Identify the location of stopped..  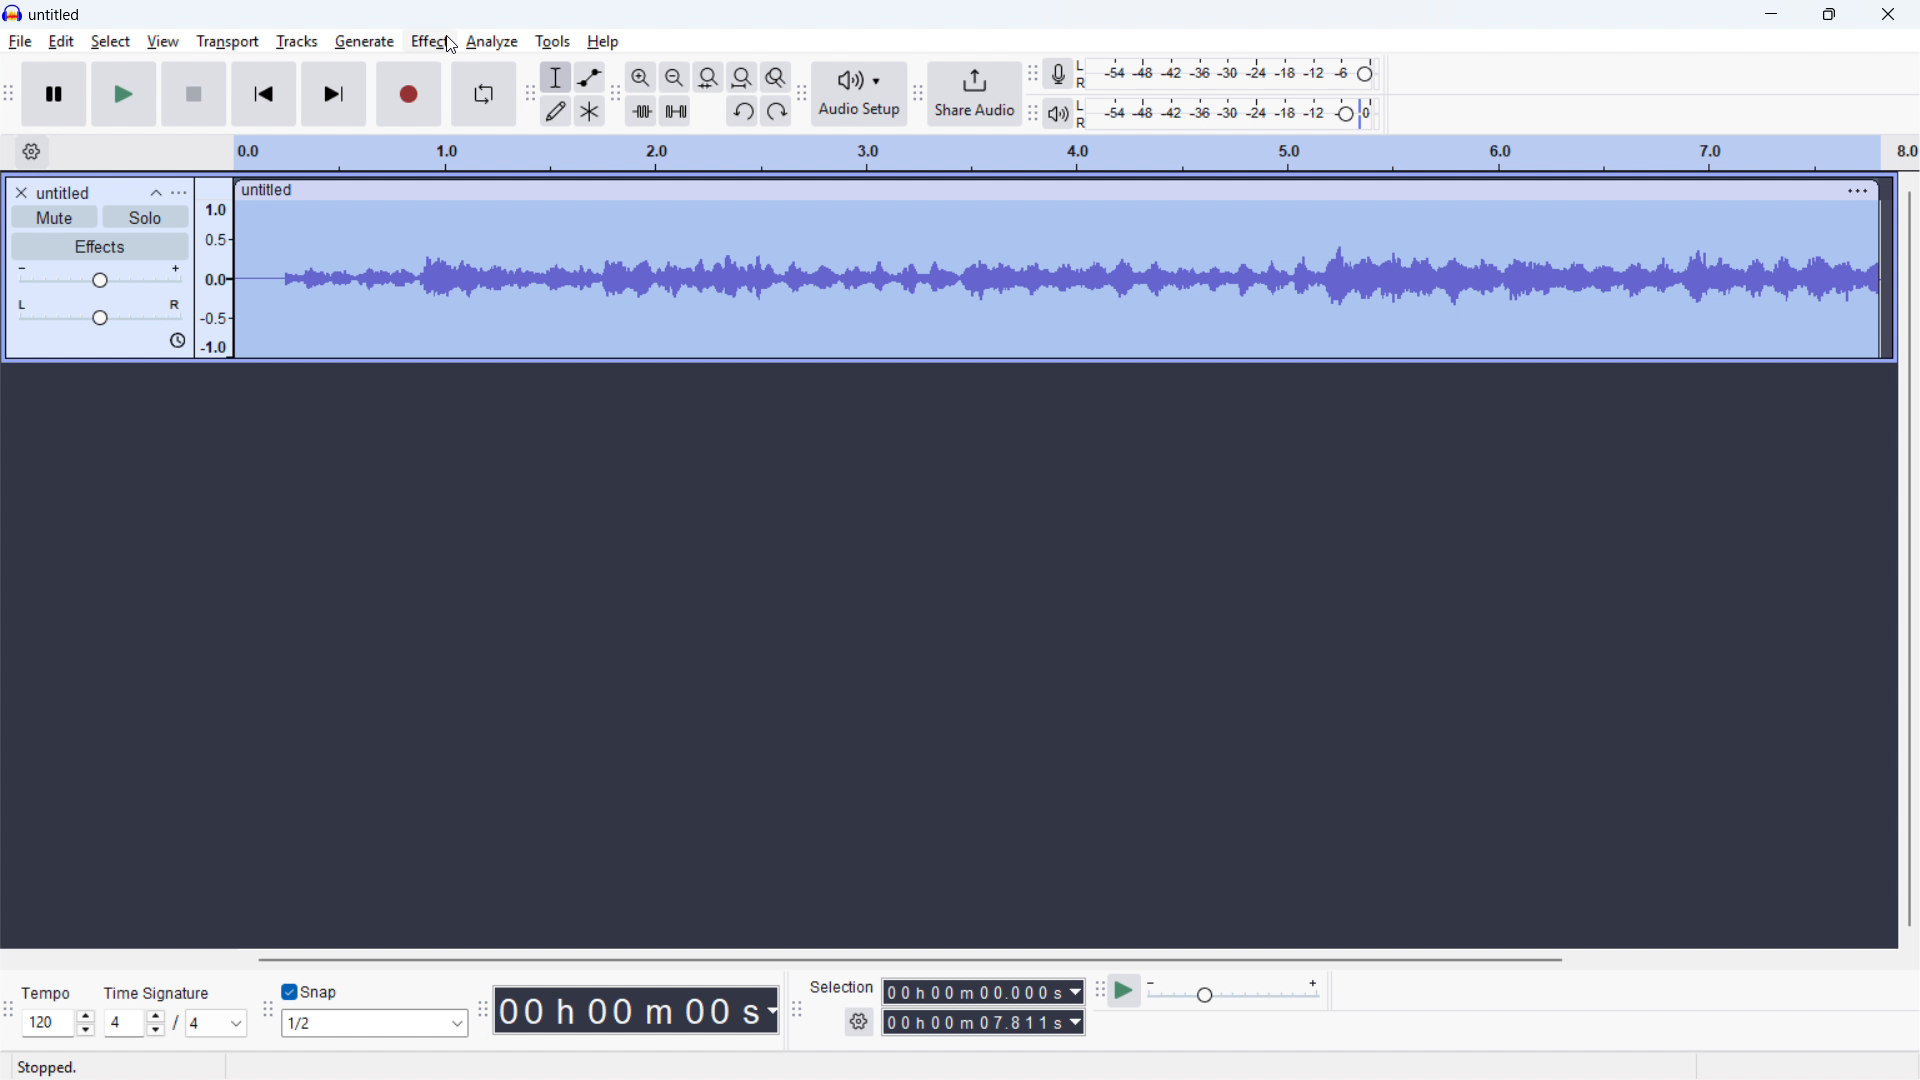
(47, 1068).